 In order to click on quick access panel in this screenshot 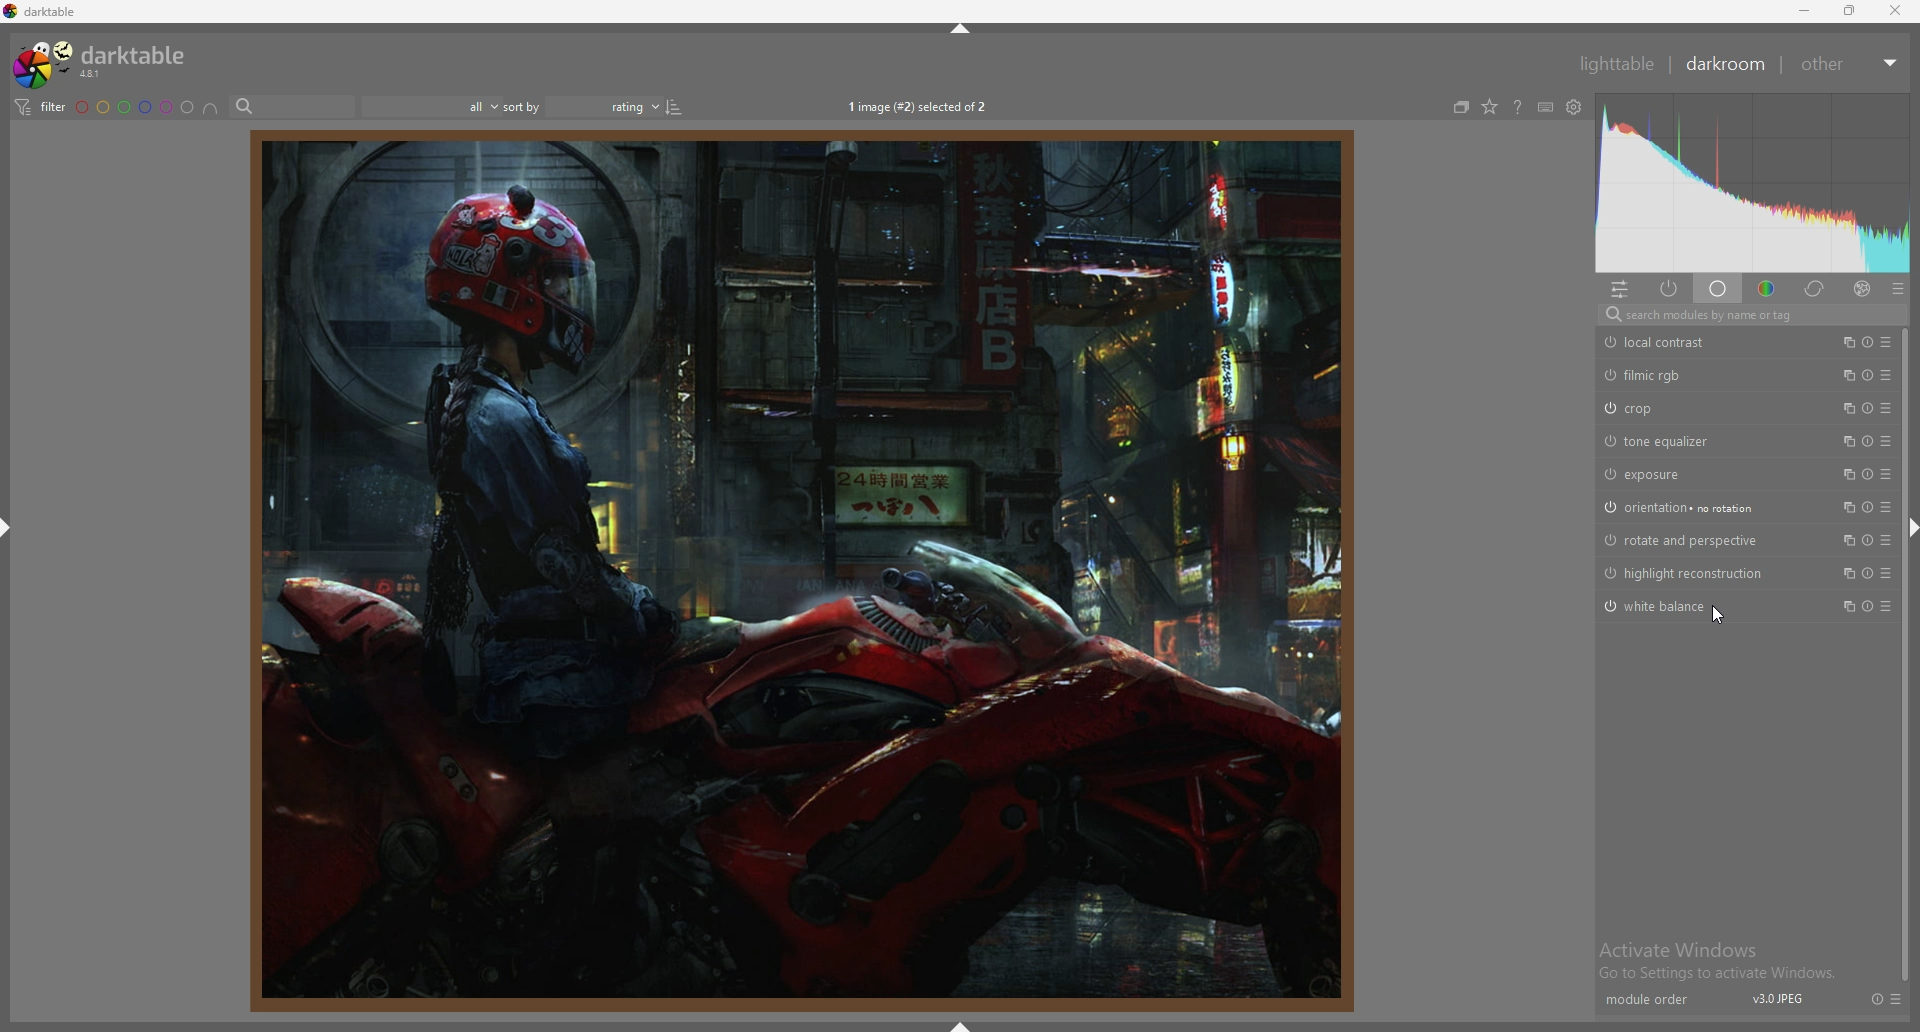, I will do `click(1619, 289)`.